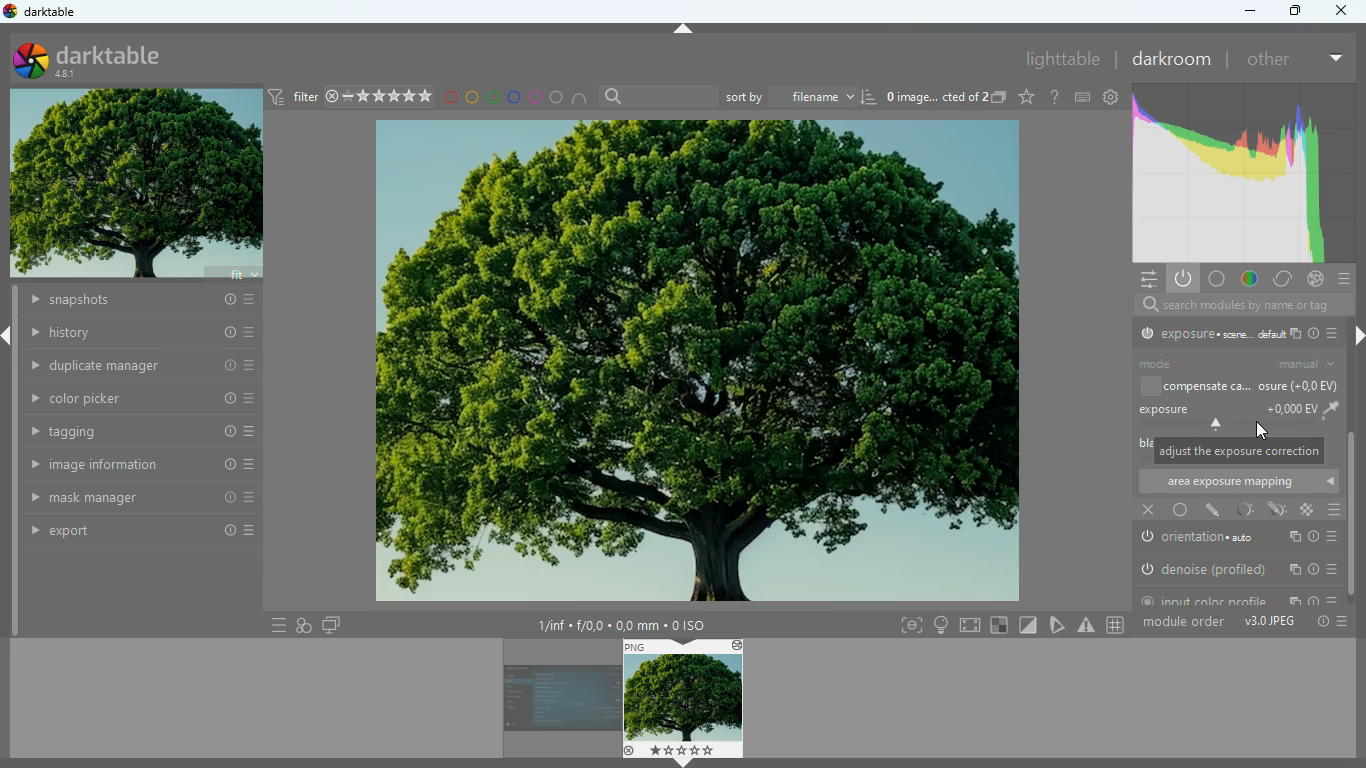 The height and width of the screenshot is (768, 1366). I want to click on screens, so click(333, 623).